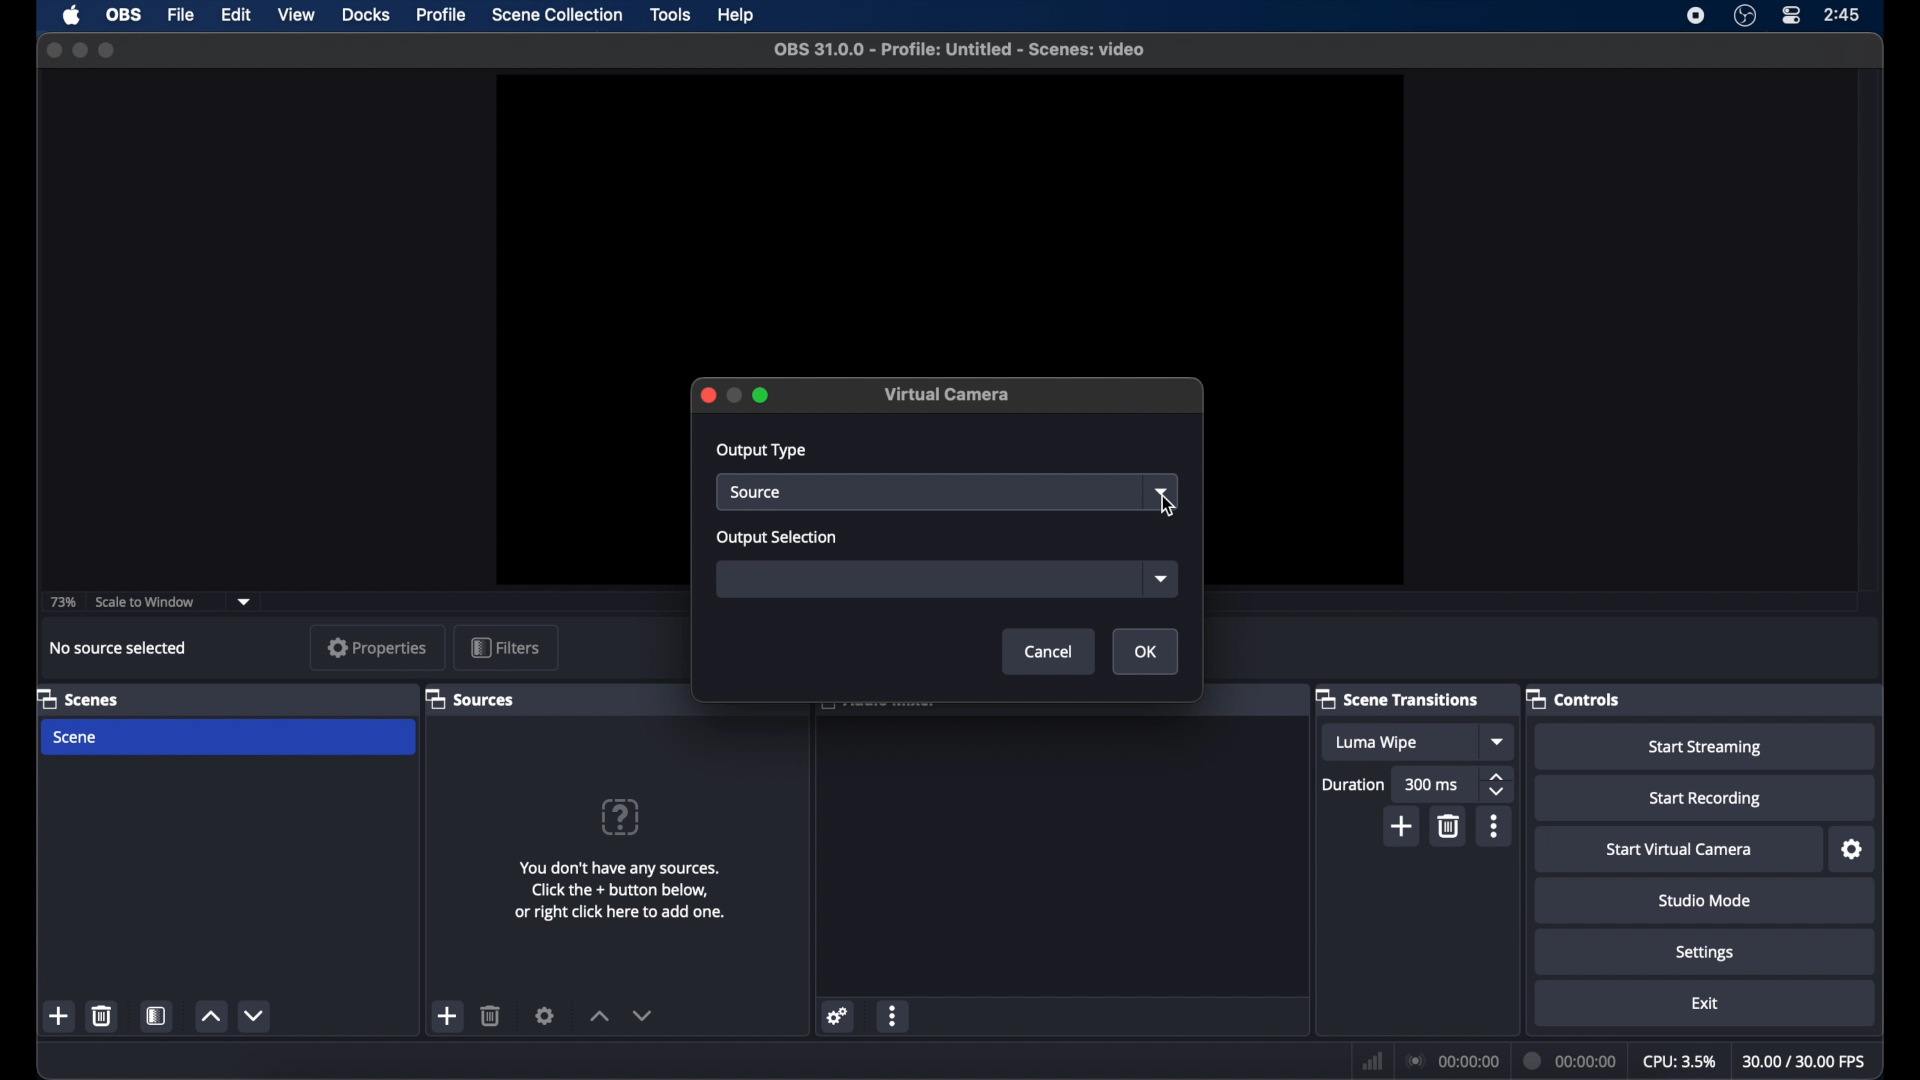 Image resolution: width=1920 pixels, height=1080 pixels. I want to click on delete, so click(103, 1015).